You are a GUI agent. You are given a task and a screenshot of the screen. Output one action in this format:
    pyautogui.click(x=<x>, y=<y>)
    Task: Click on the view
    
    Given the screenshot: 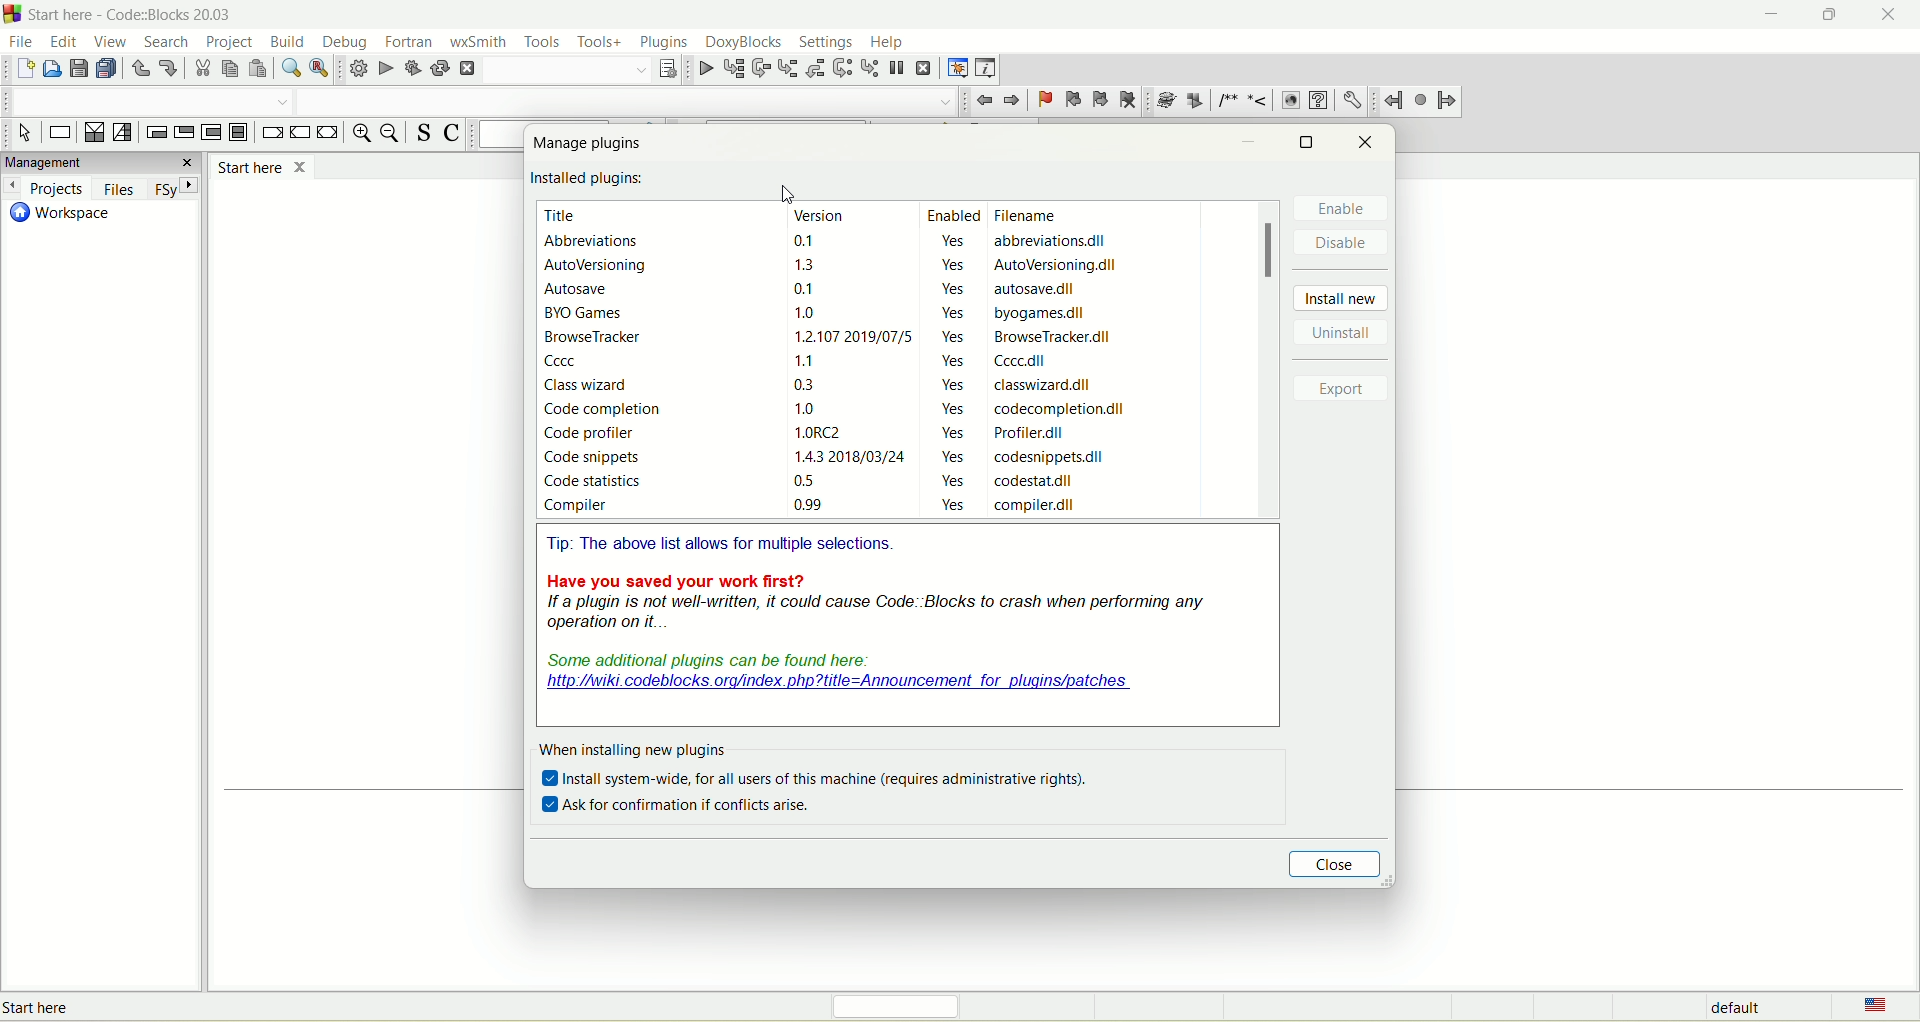 What is the action you would take?
    pyautogui.click(x=112, y=40)
    